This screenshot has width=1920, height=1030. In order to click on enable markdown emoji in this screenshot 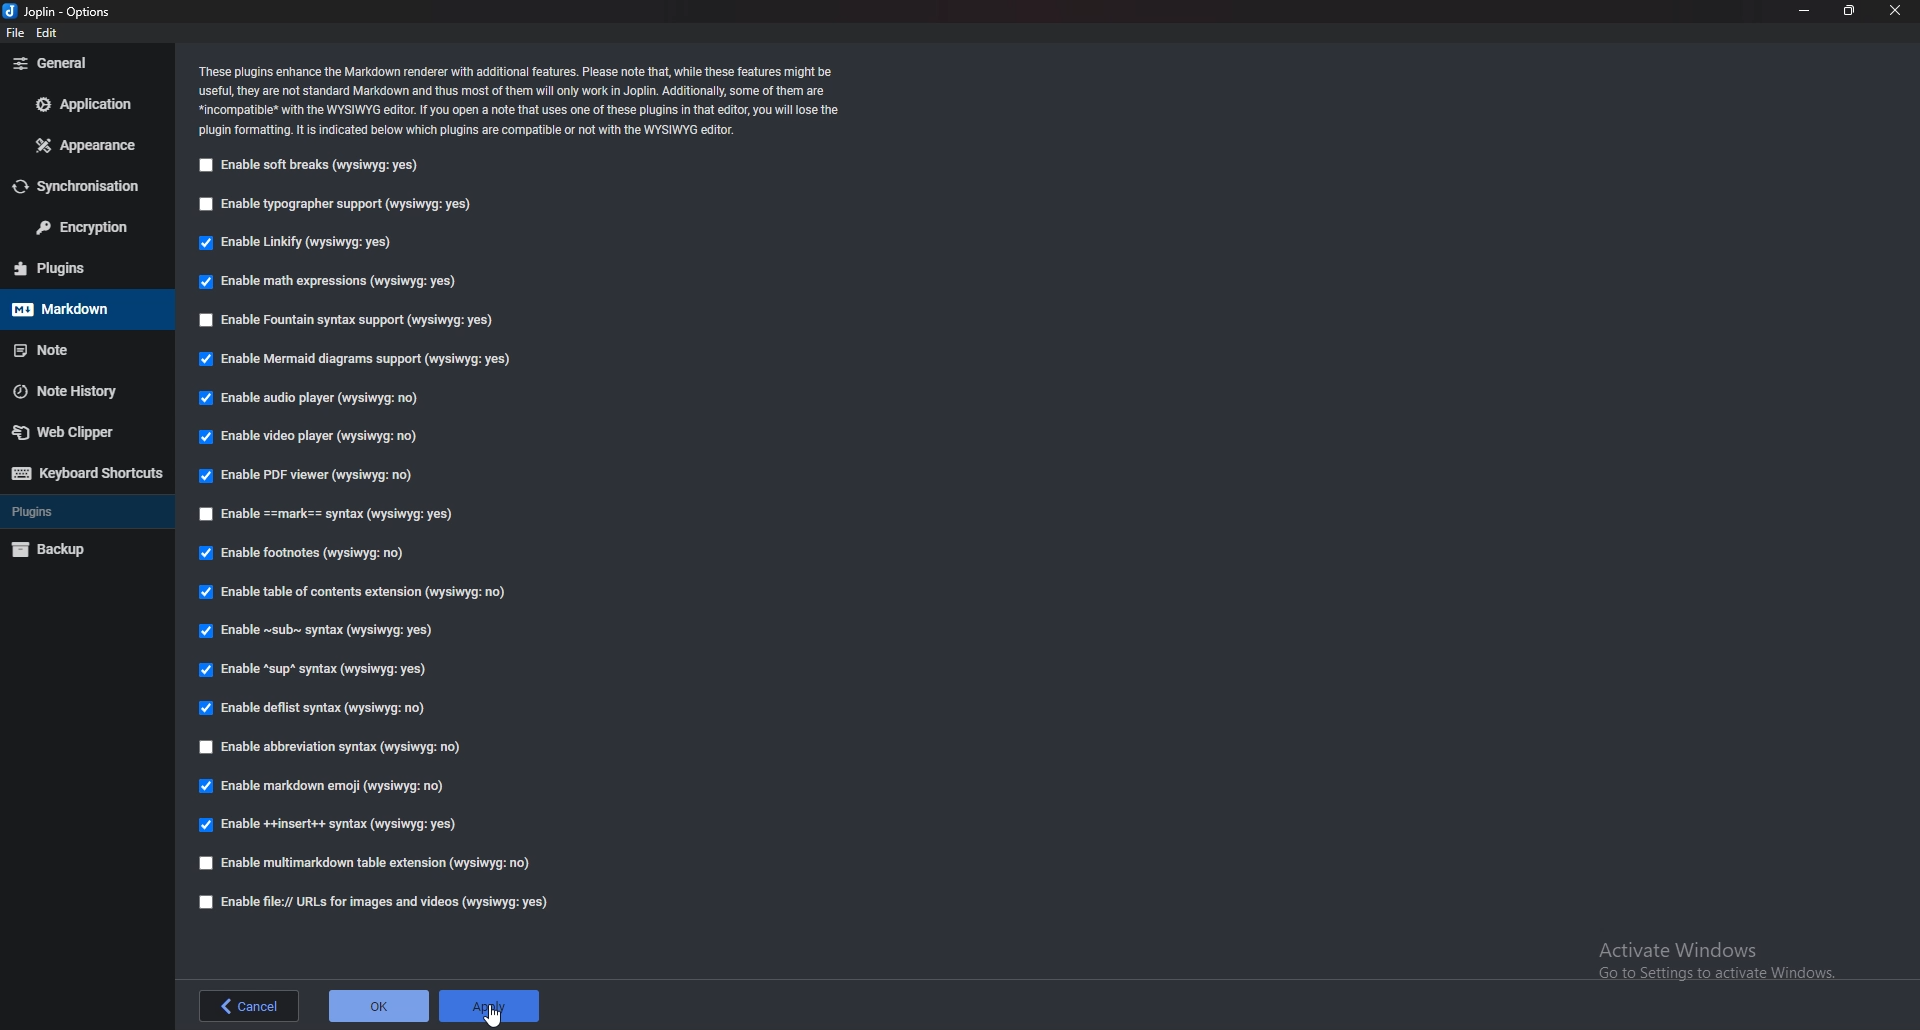, I will do `click(327, 786)`.